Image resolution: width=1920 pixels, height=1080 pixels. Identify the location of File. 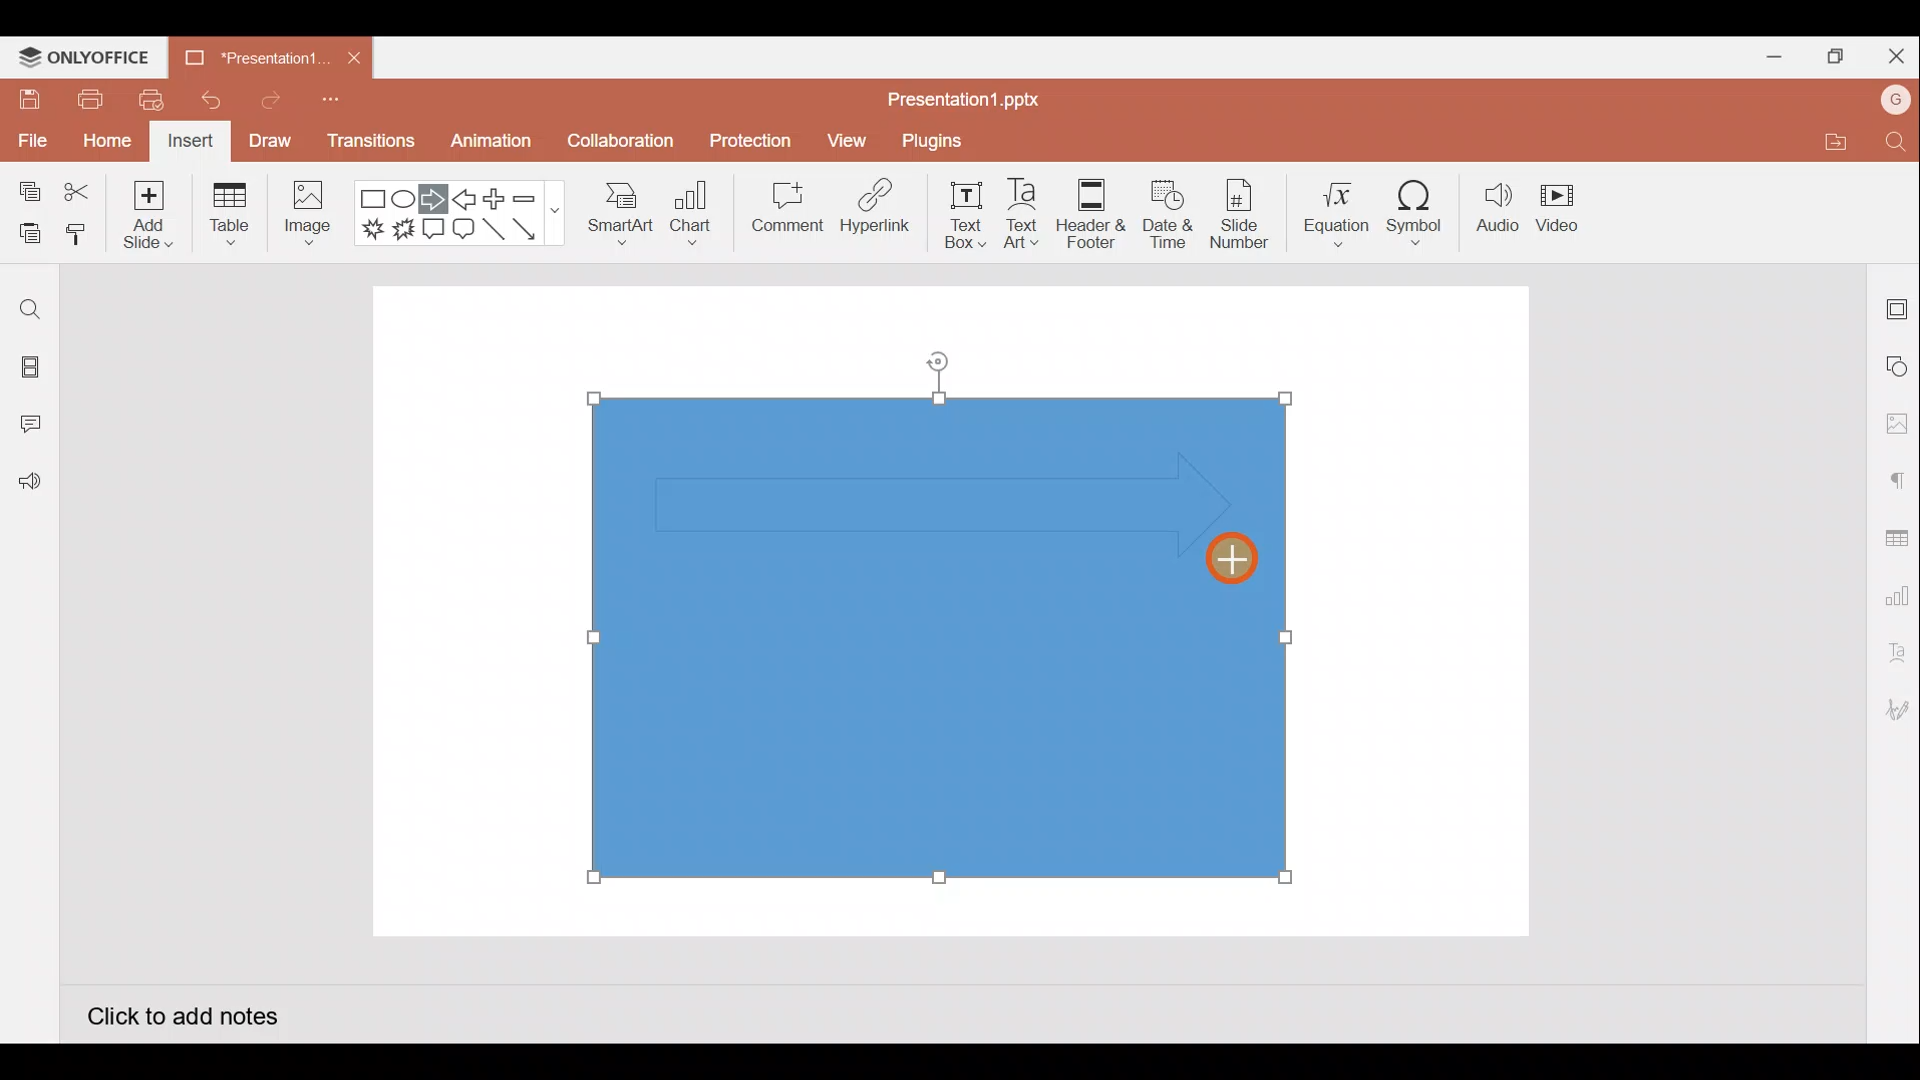
(30, 137).